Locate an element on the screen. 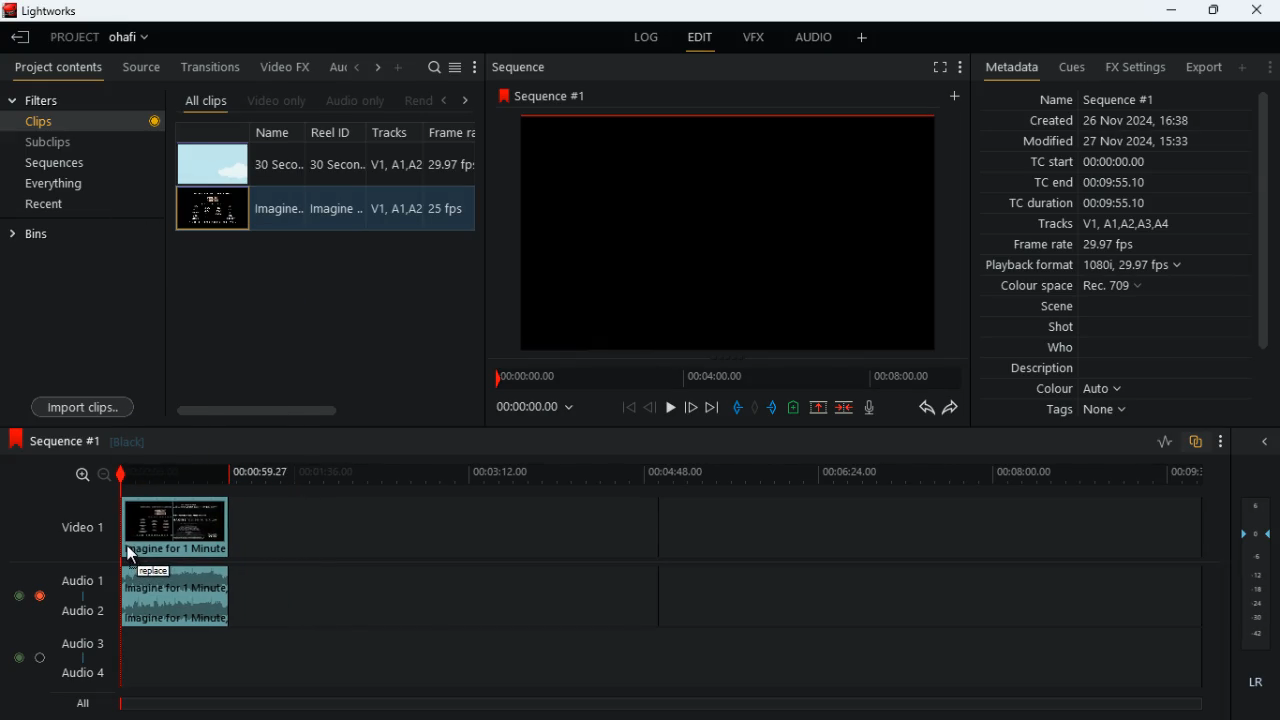 This screenshot has width=1280, height=720. name is located at coordinates (278, 134).